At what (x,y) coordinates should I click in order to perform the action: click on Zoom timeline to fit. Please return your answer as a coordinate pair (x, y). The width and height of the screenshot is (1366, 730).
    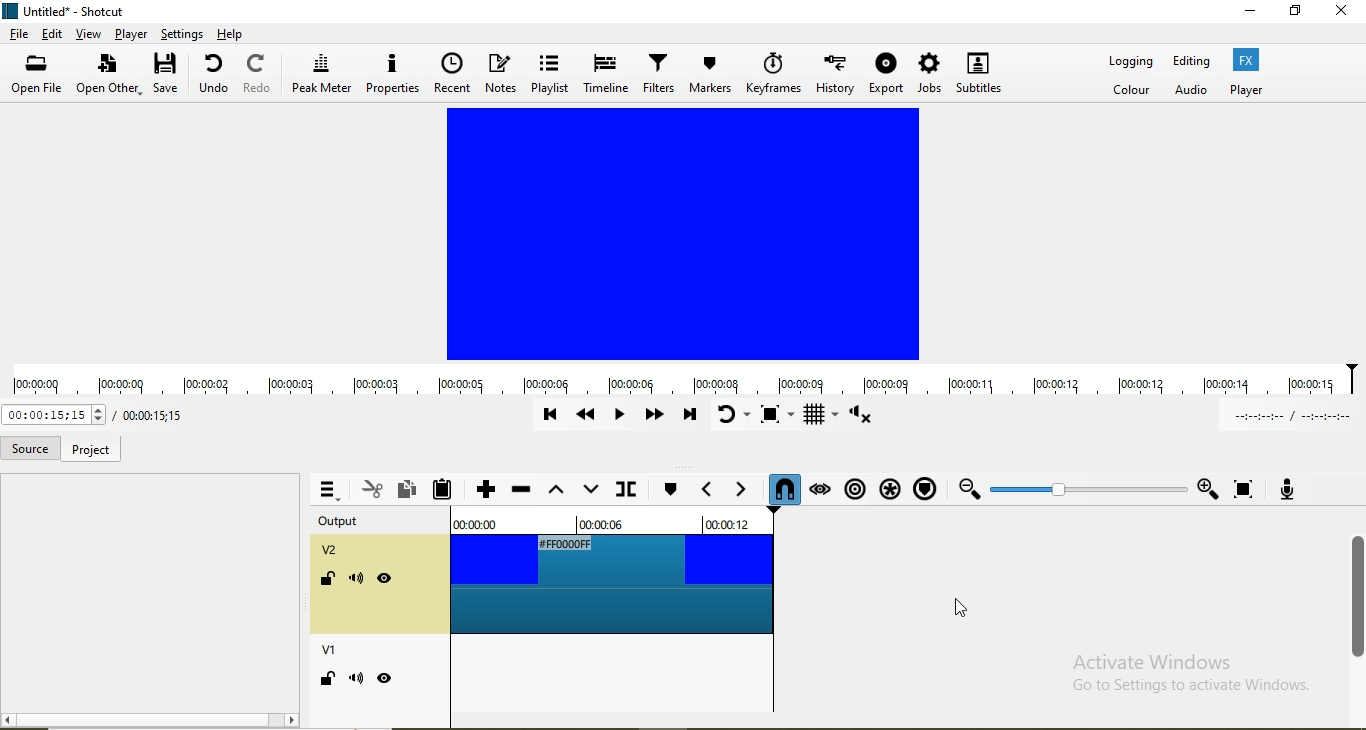
    Looking at the image, I should click on (1245, 489).